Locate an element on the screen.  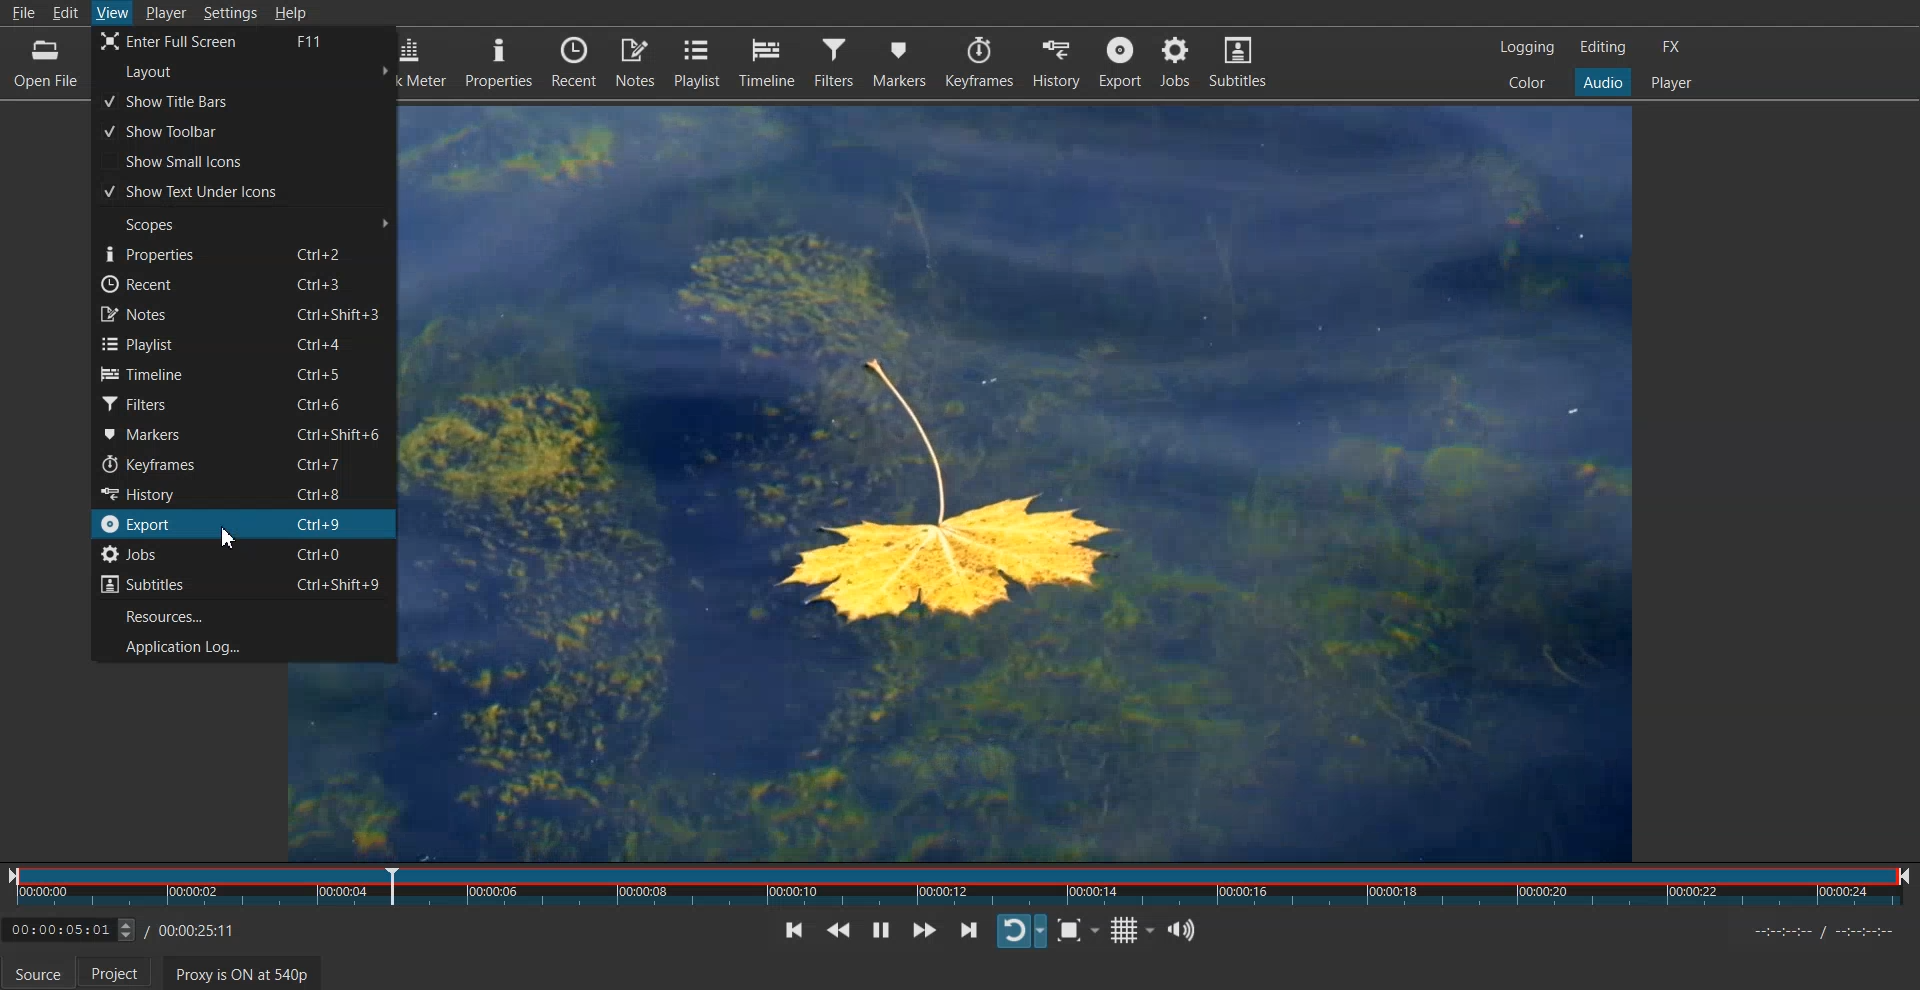
Recent is located at coordinates (575, 62).